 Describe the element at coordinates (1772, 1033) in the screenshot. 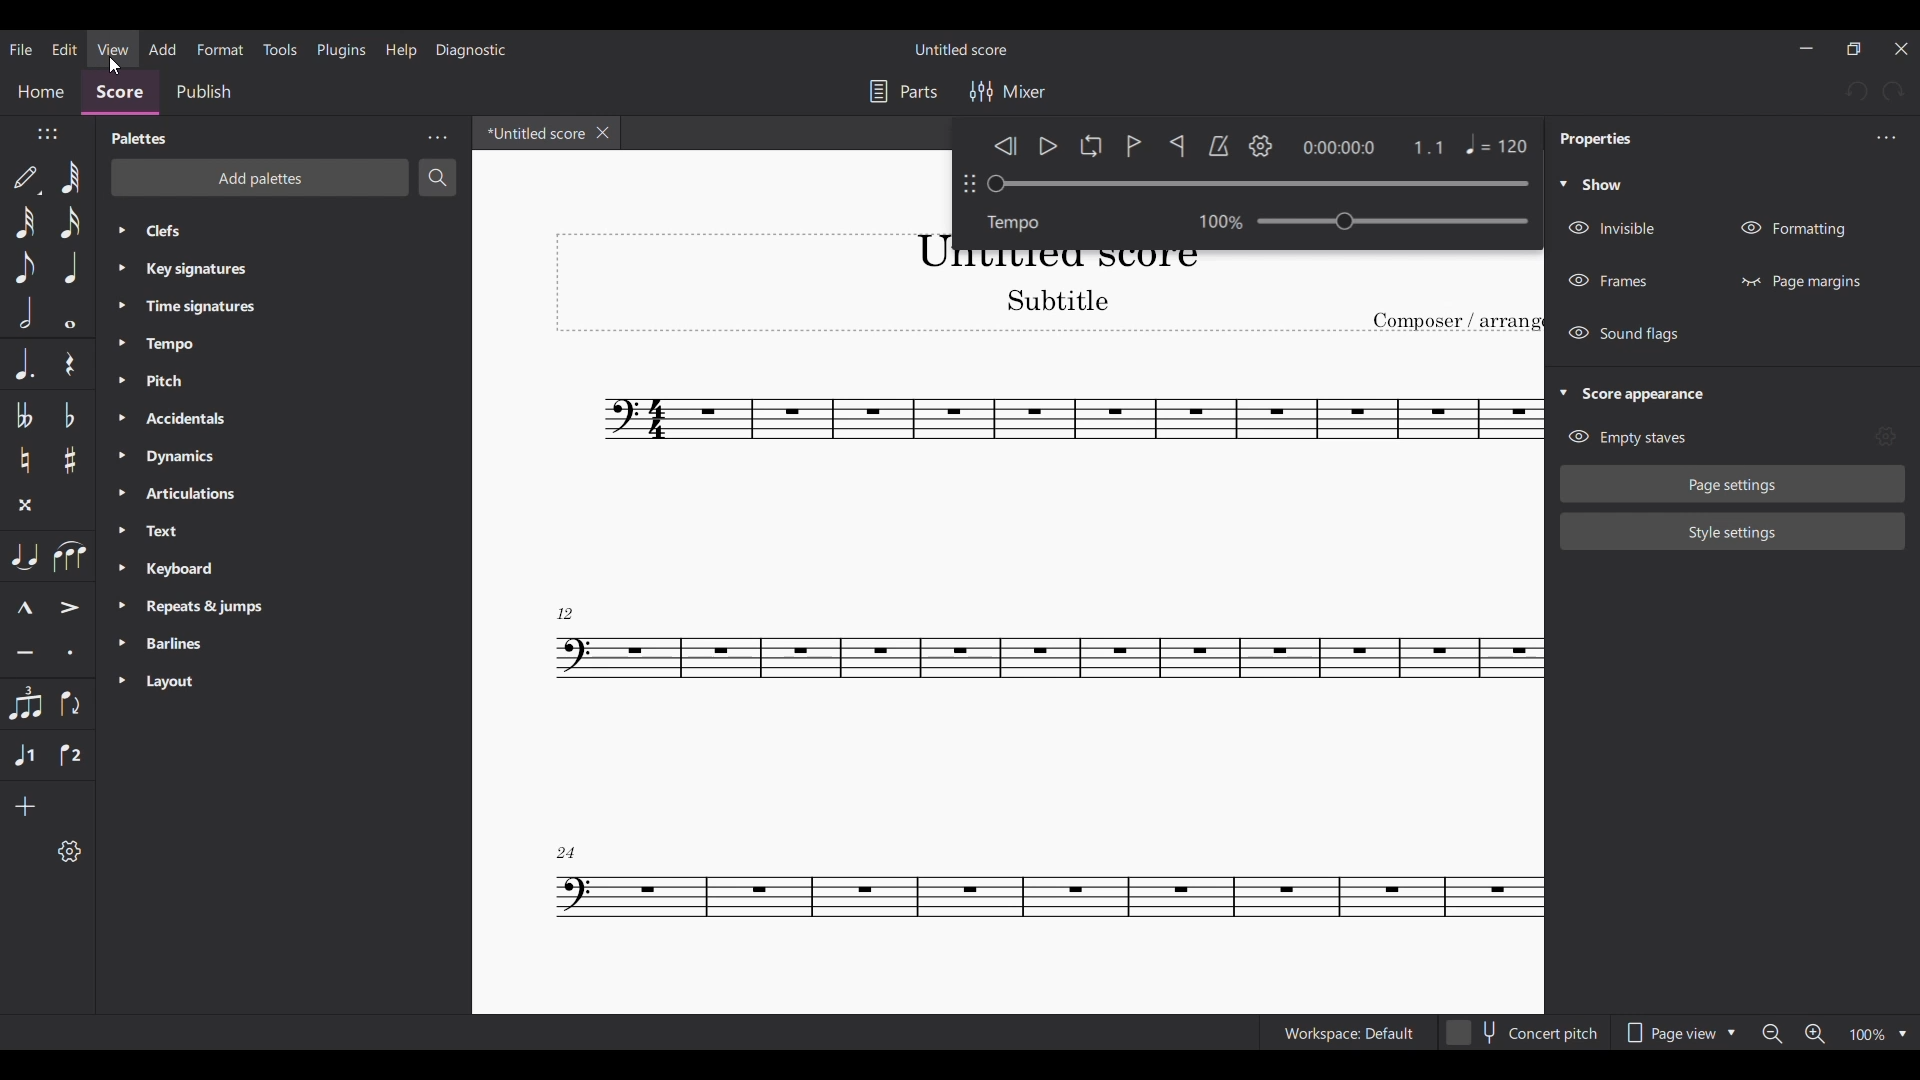

I see `Zoom out` at that location.